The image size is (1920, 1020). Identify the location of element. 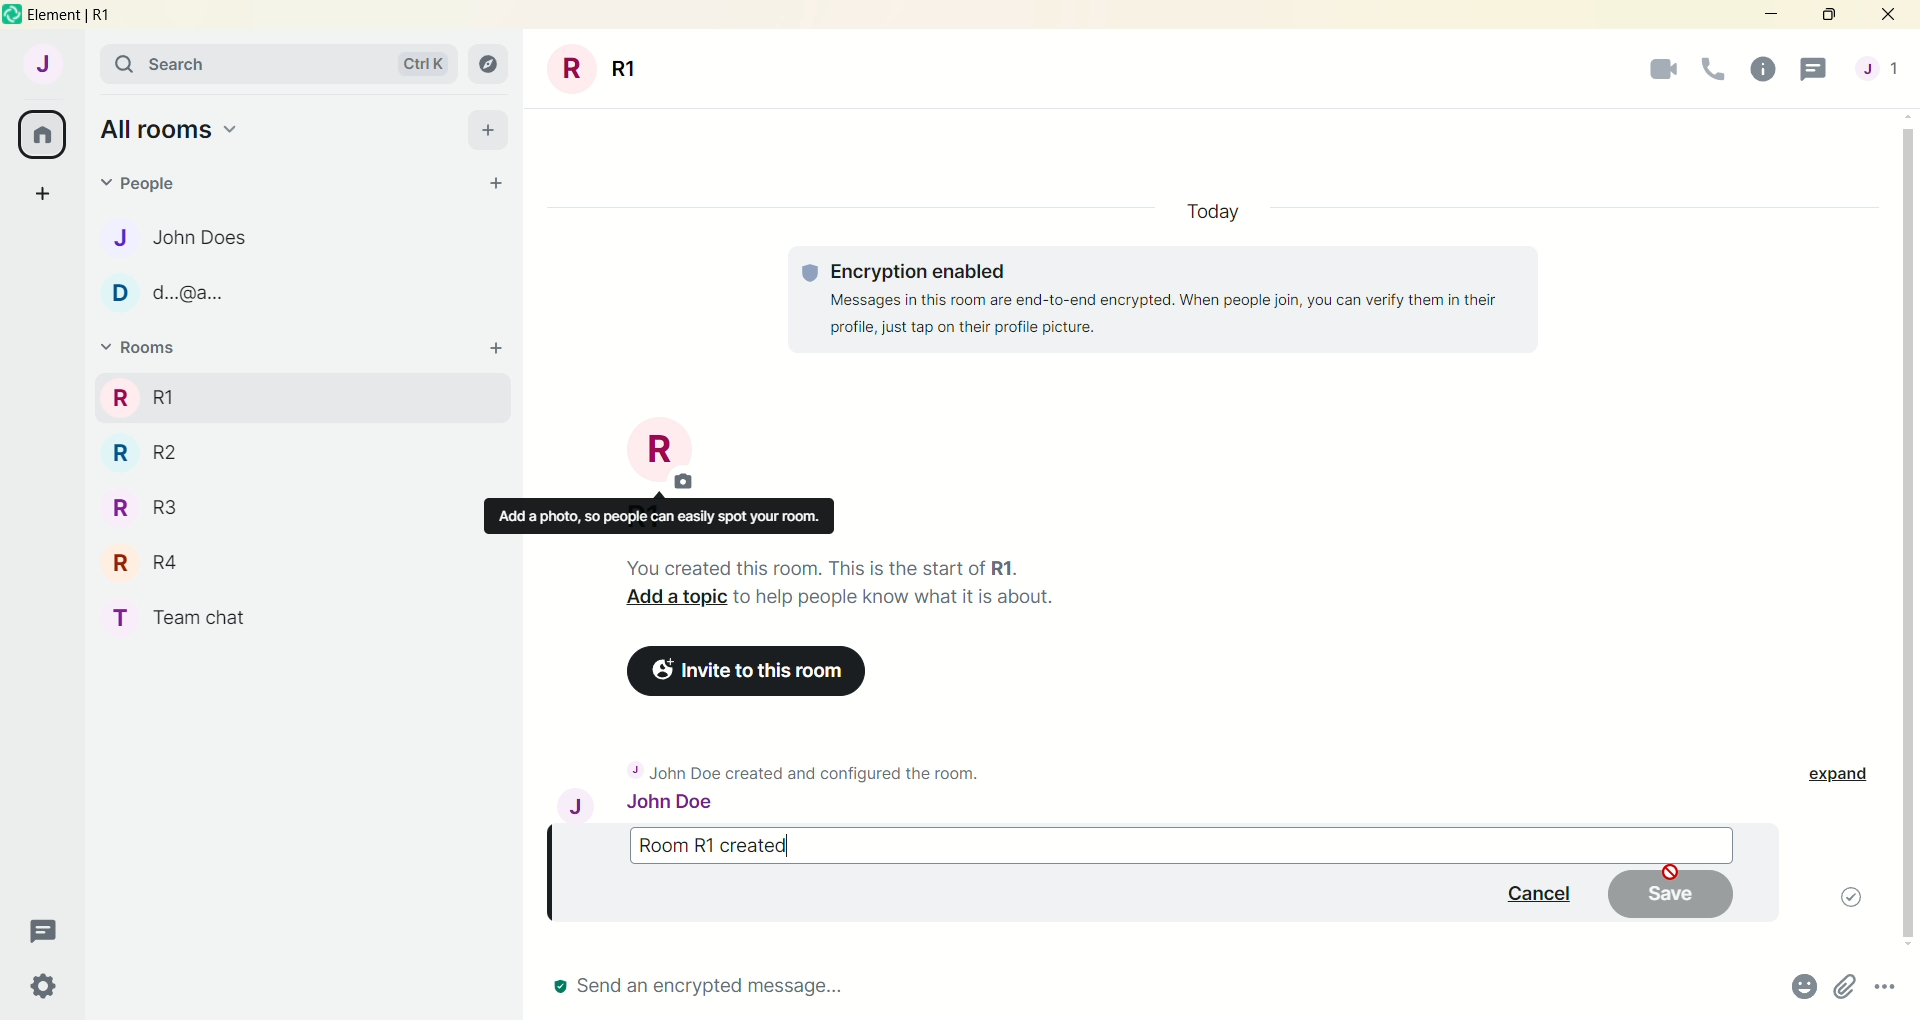
(88, 17).